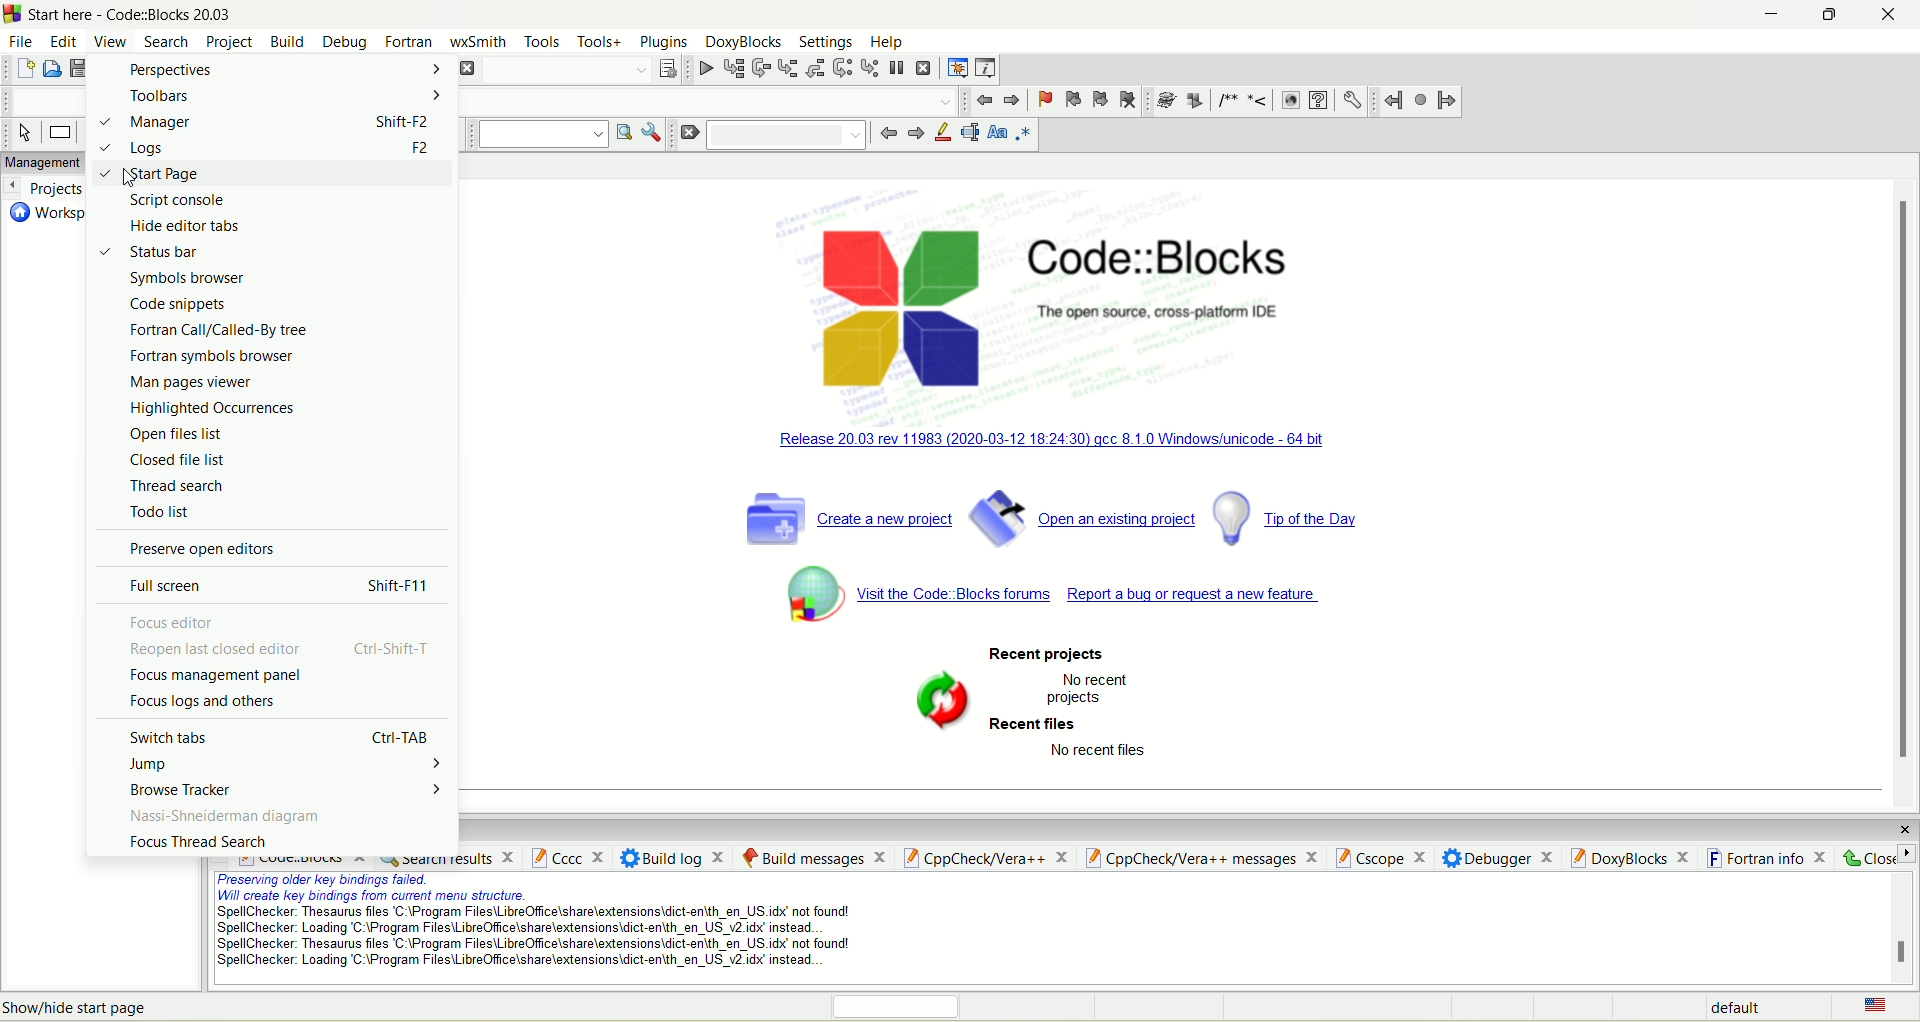  What do you see at coordinates (187, 226) in the screenshot?
I see `hide editor tabs` at bounding box center [187, 226].